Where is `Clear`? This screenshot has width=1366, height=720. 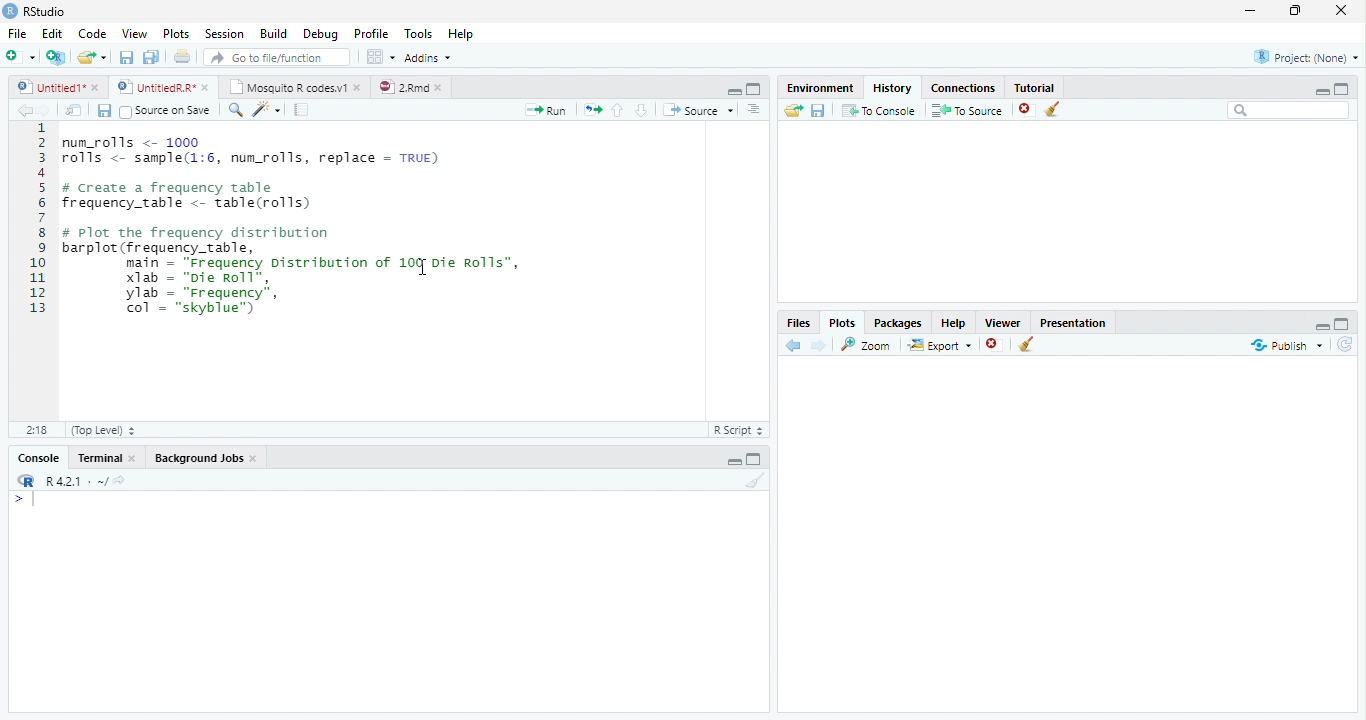 Clear is located at coordinates (1053, 109).